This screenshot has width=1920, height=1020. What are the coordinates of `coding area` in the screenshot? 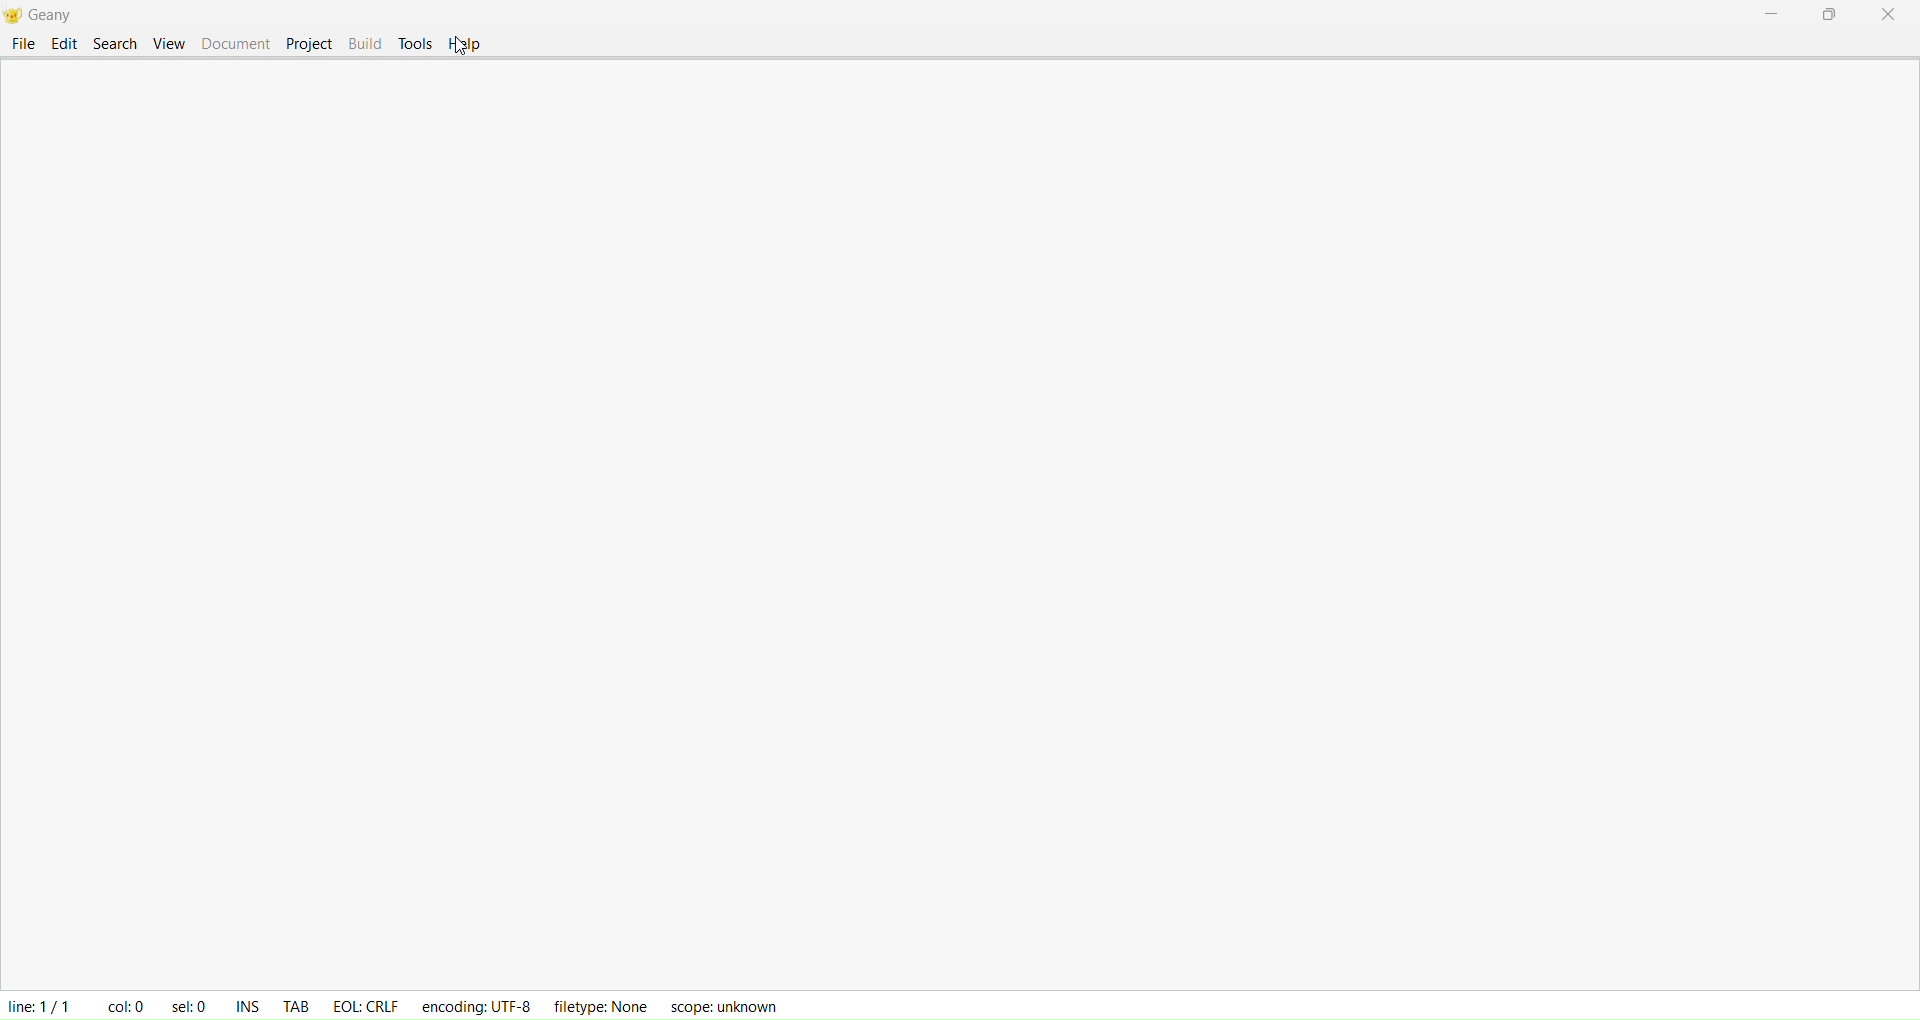 It's located at (968, 526).